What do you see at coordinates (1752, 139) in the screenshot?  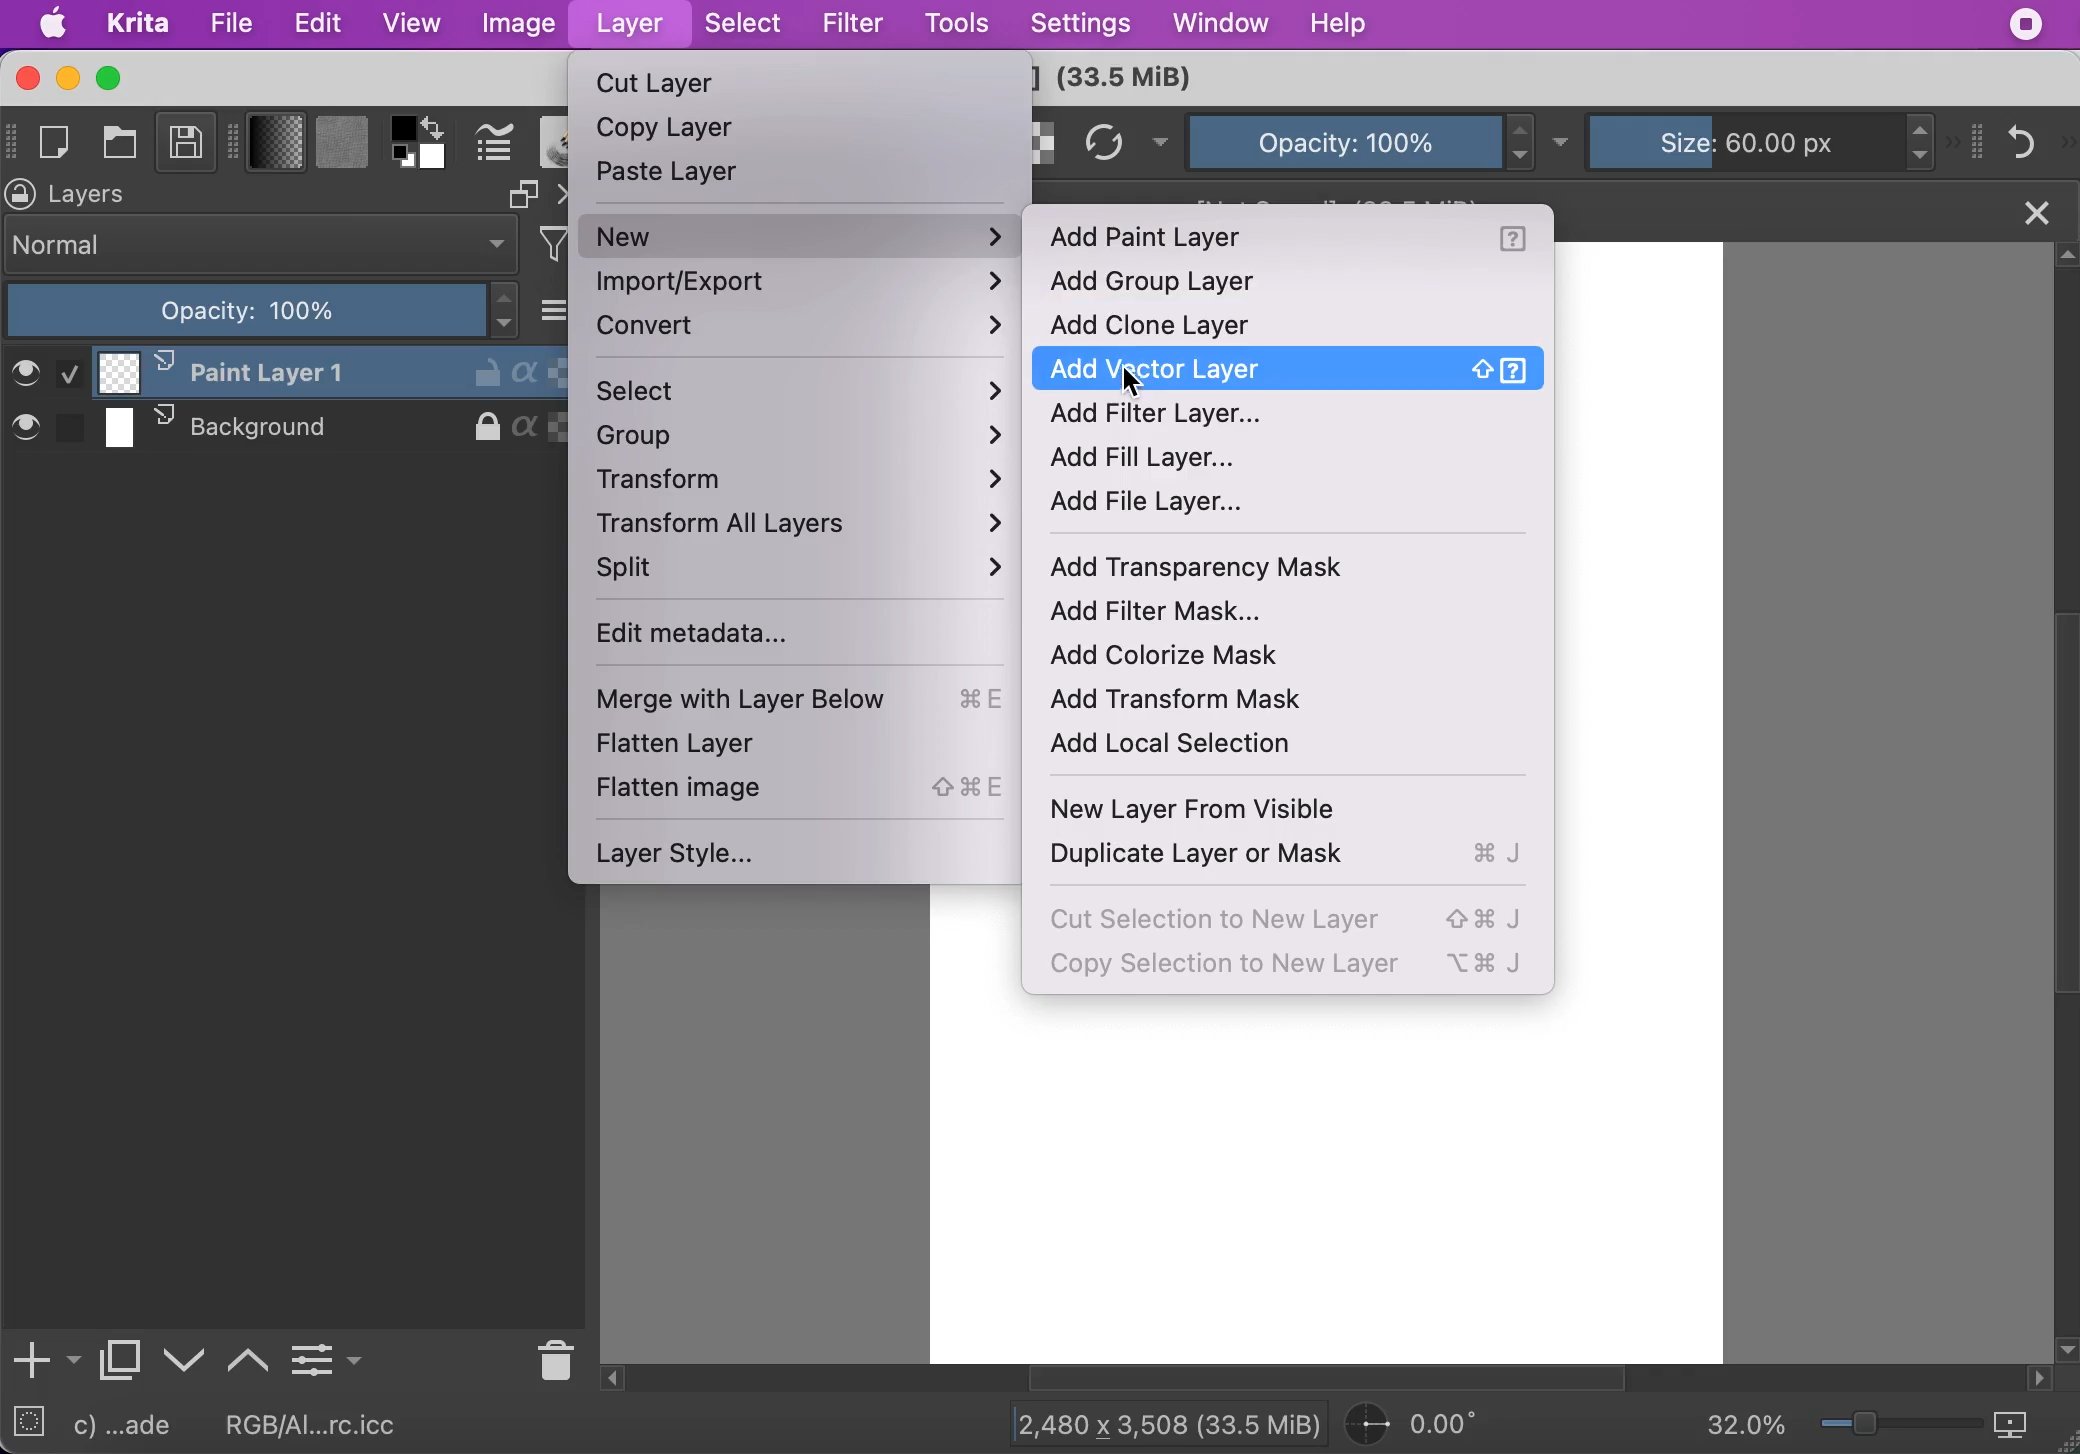 I see `size` at bounding box center [1752, 139].